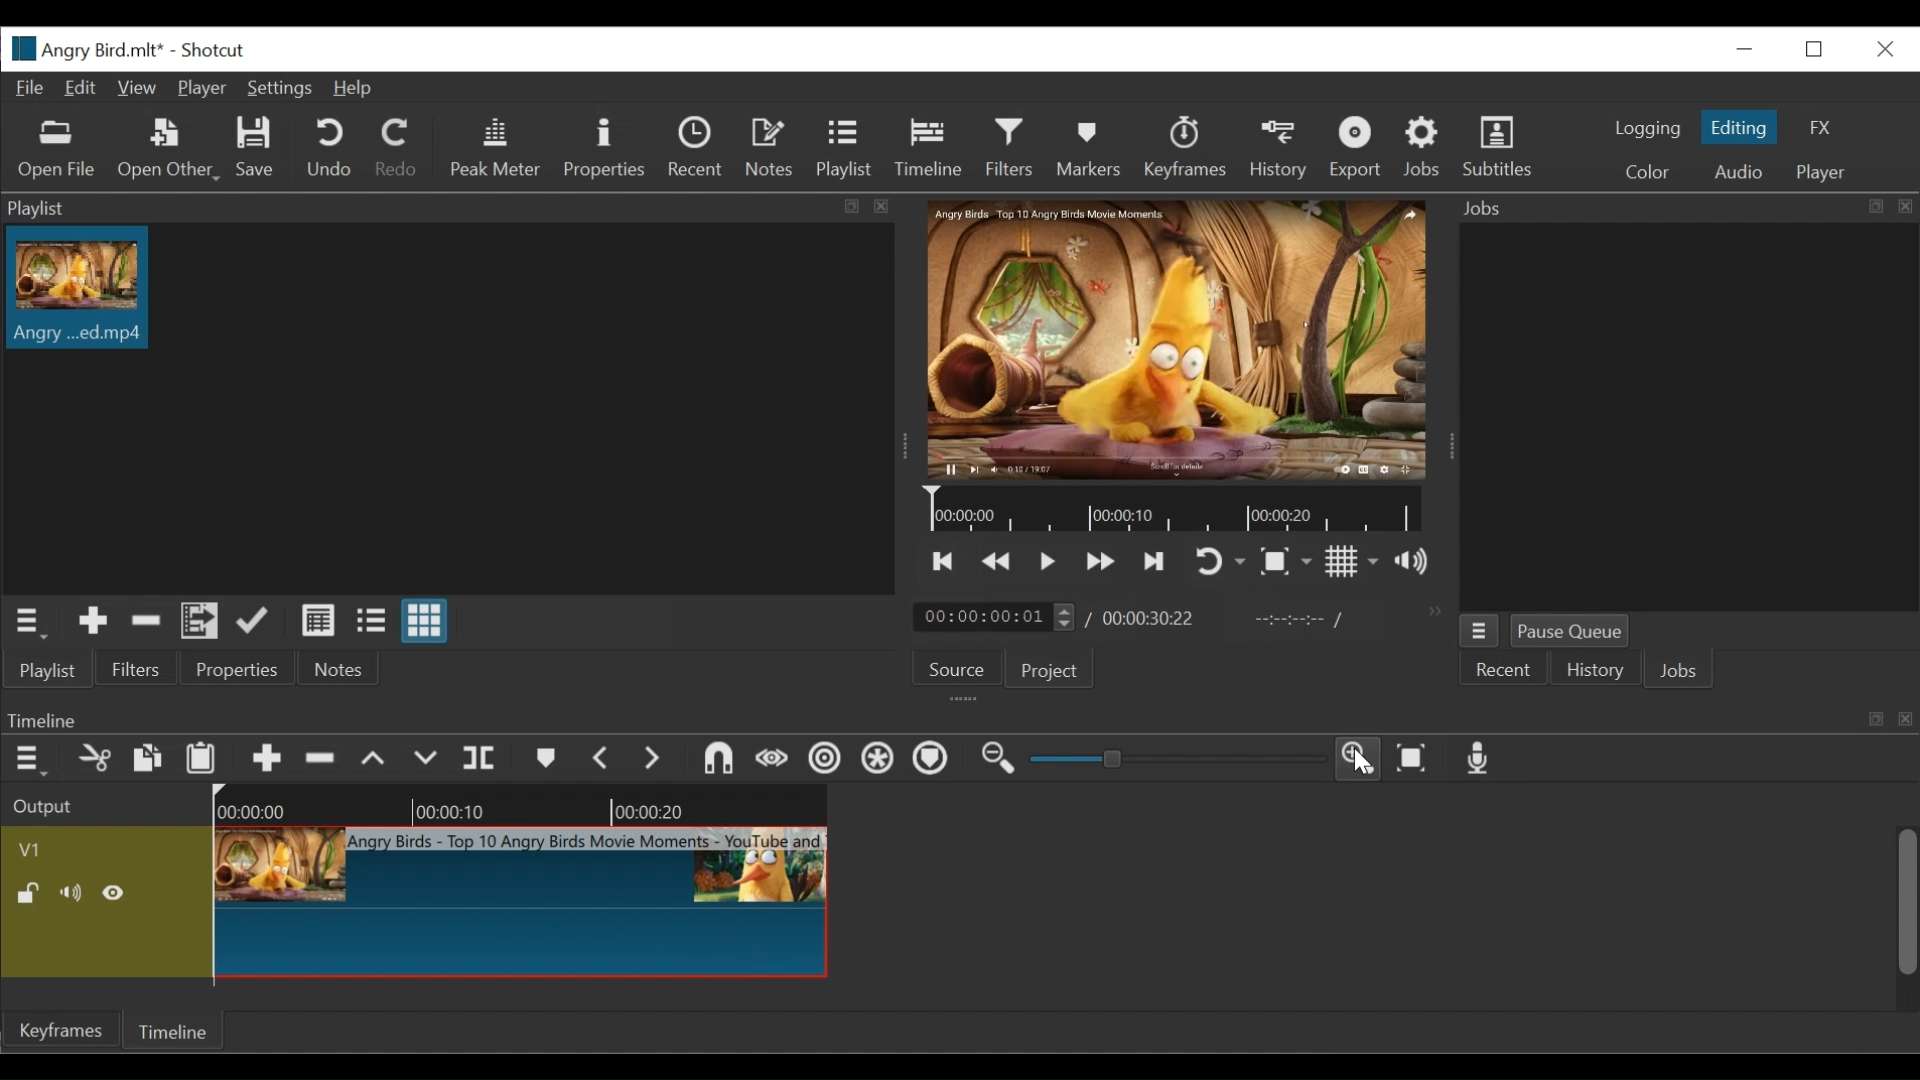  What do you see at coordinates (545, 759) in the screenshot?
I see `Markers` at bounding box center [545, 759].